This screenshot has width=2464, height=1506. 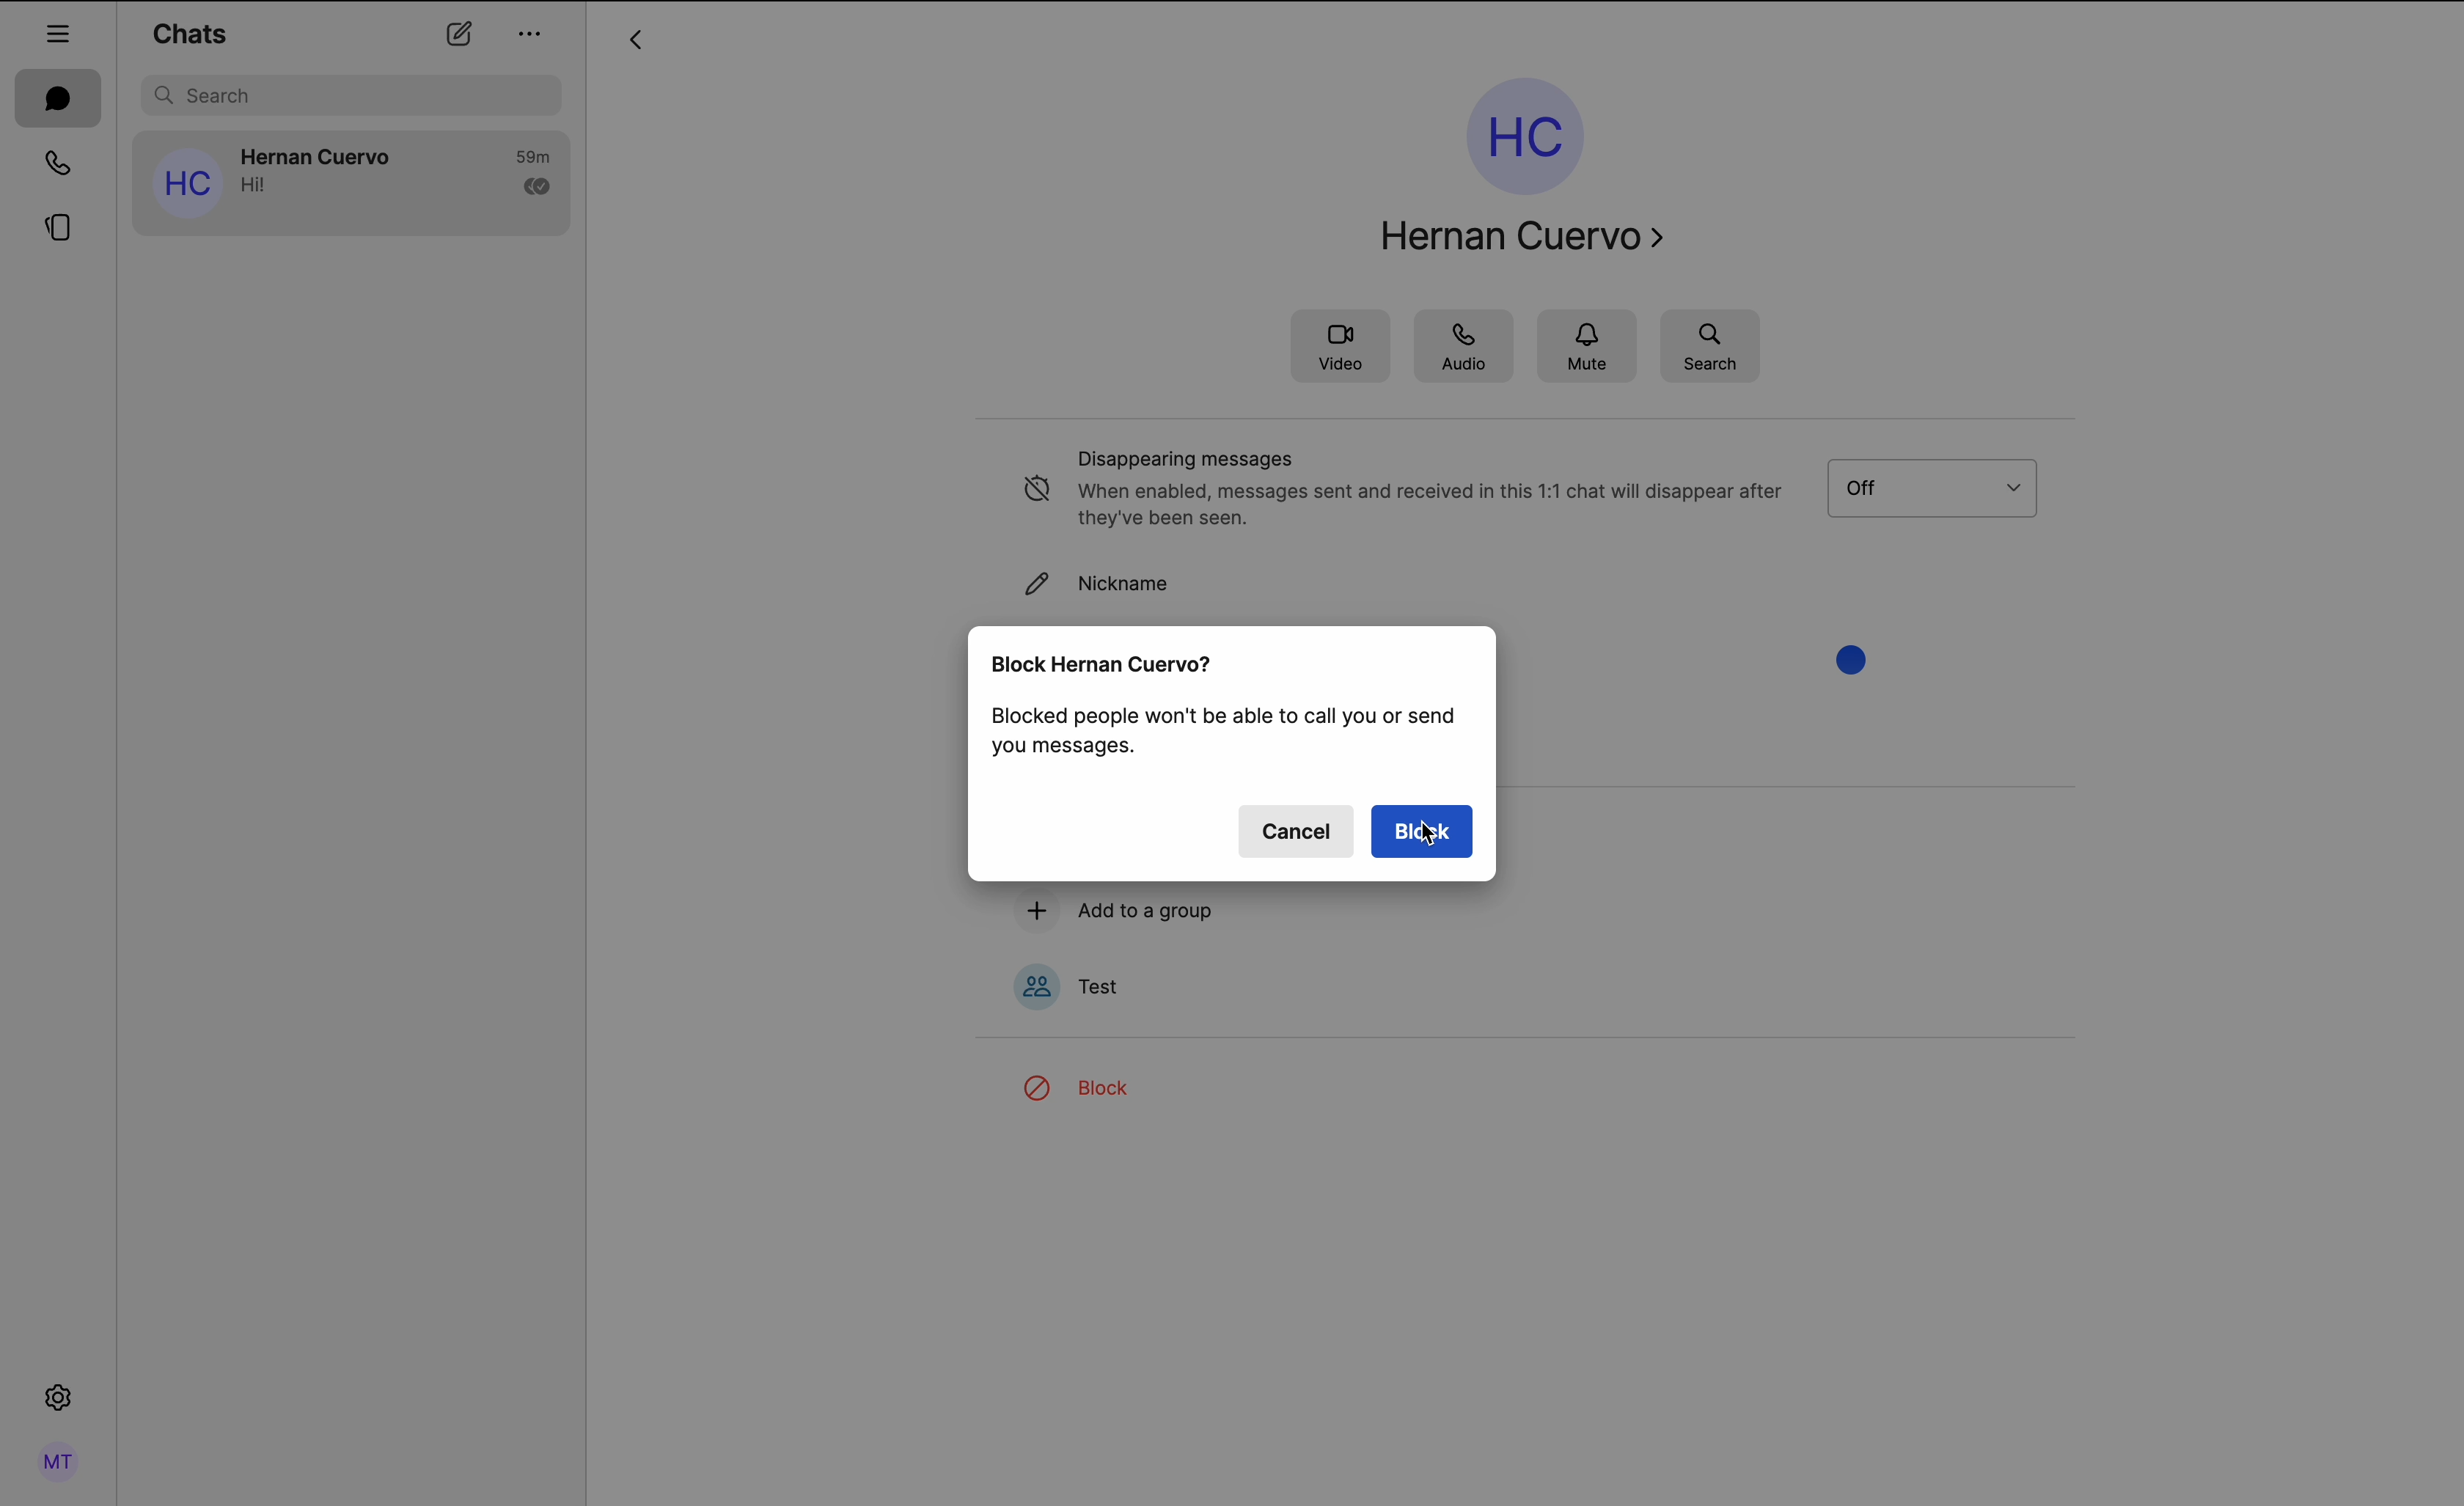 What do you see at coordinates (61, 1465) in the screenshot?
I see `profile` at bounding box center [61, 1465].